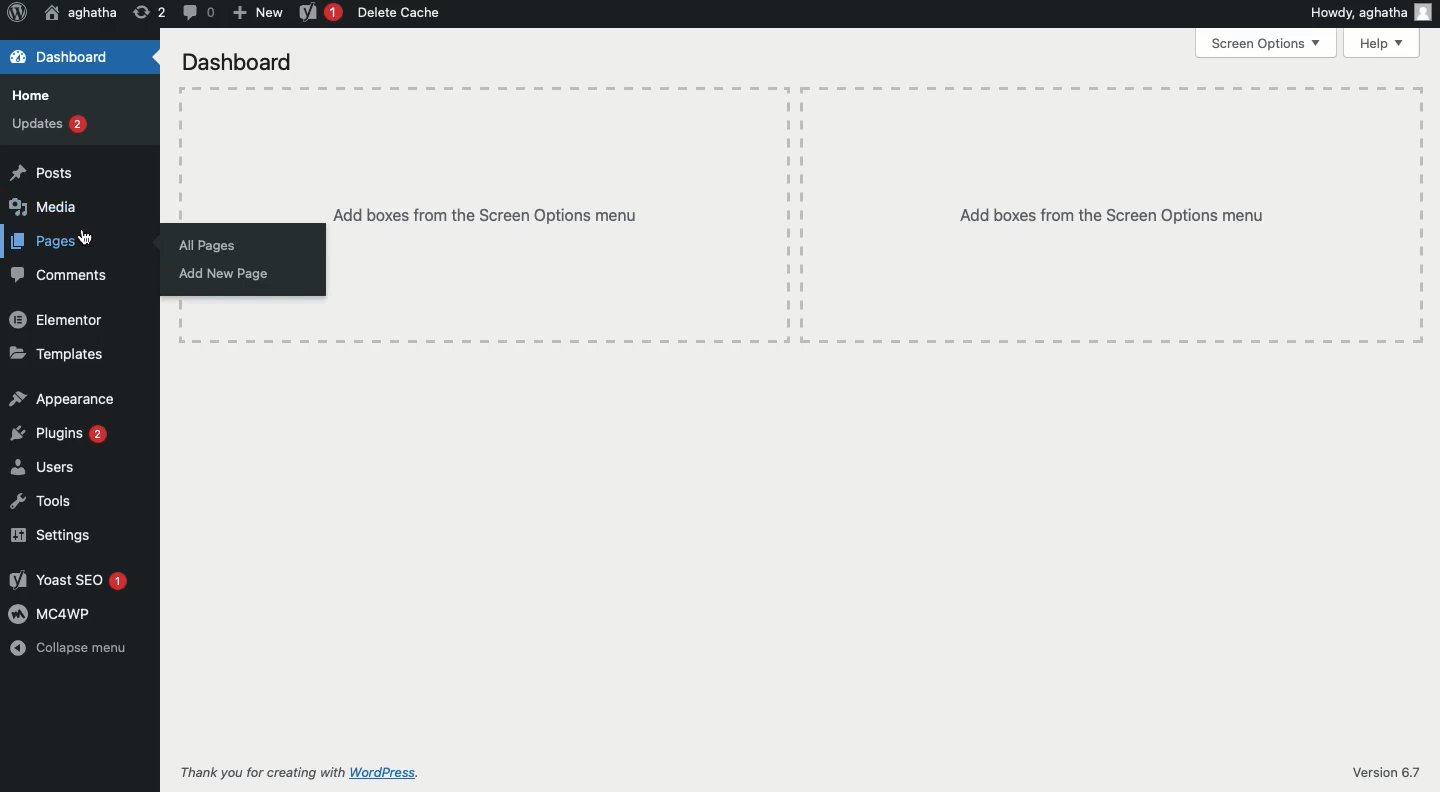 The height and width of the screenshot is (792, 1440). I want to click on Plugins, so click(59, 433).